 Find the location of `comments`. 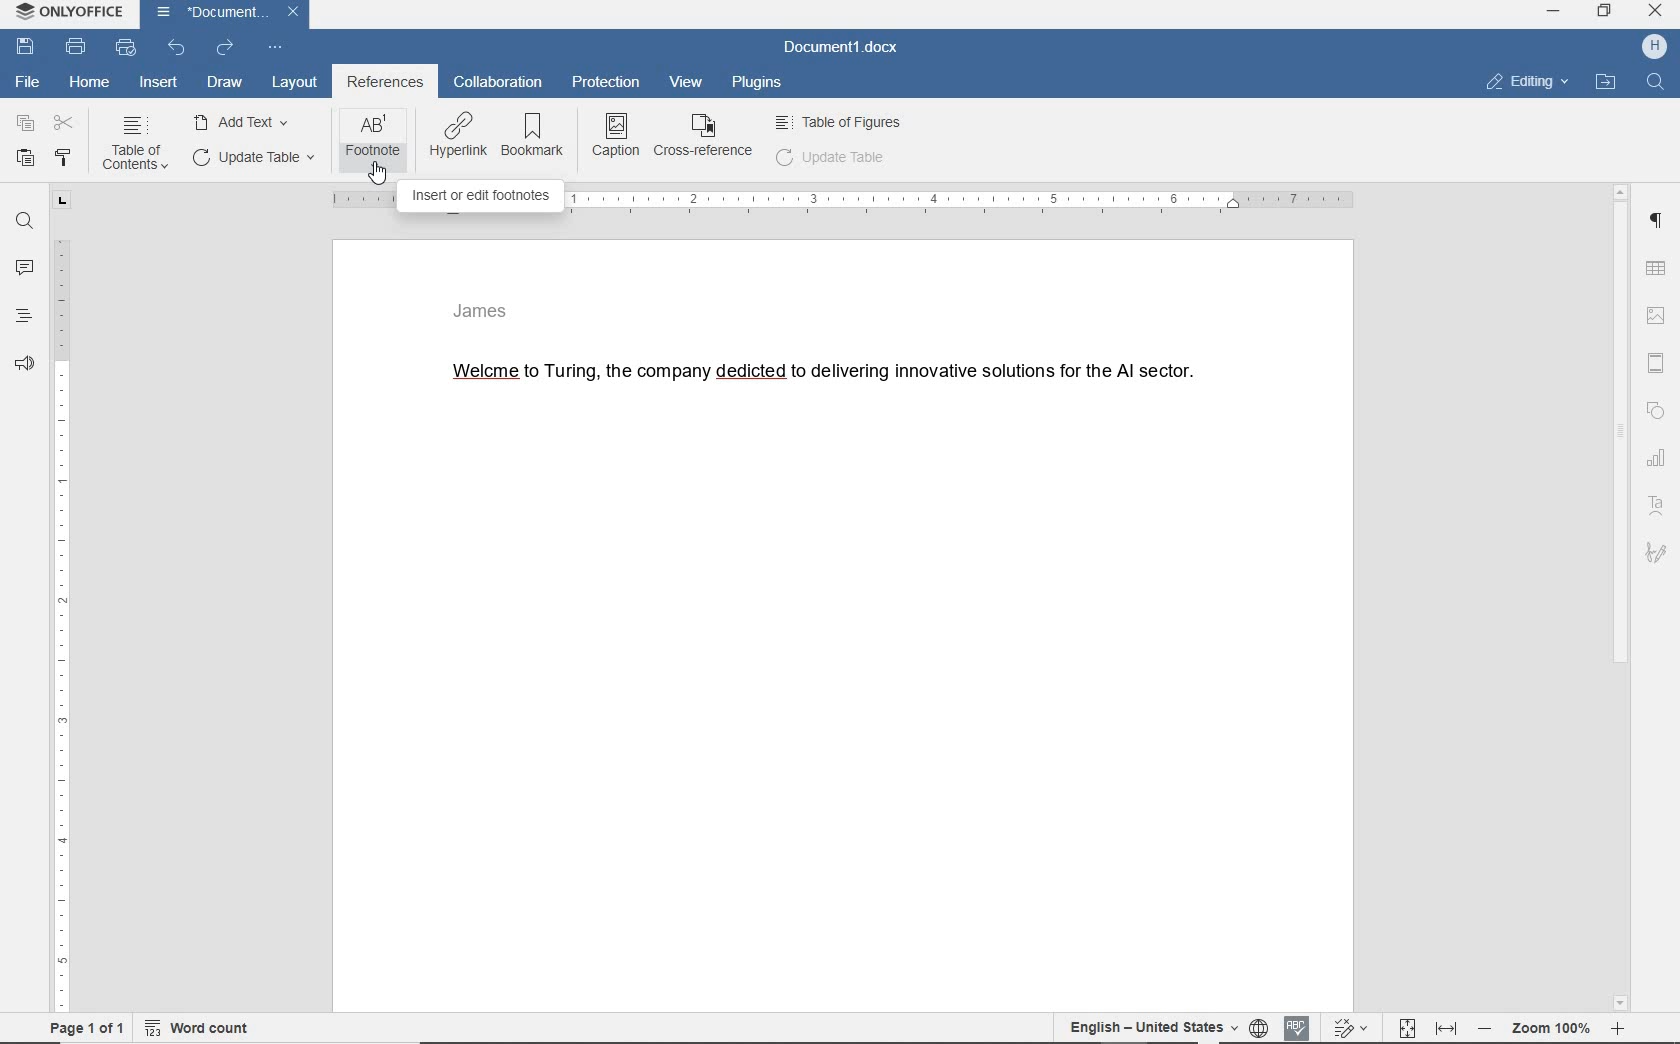

comments is located at coordinates (23, 265).